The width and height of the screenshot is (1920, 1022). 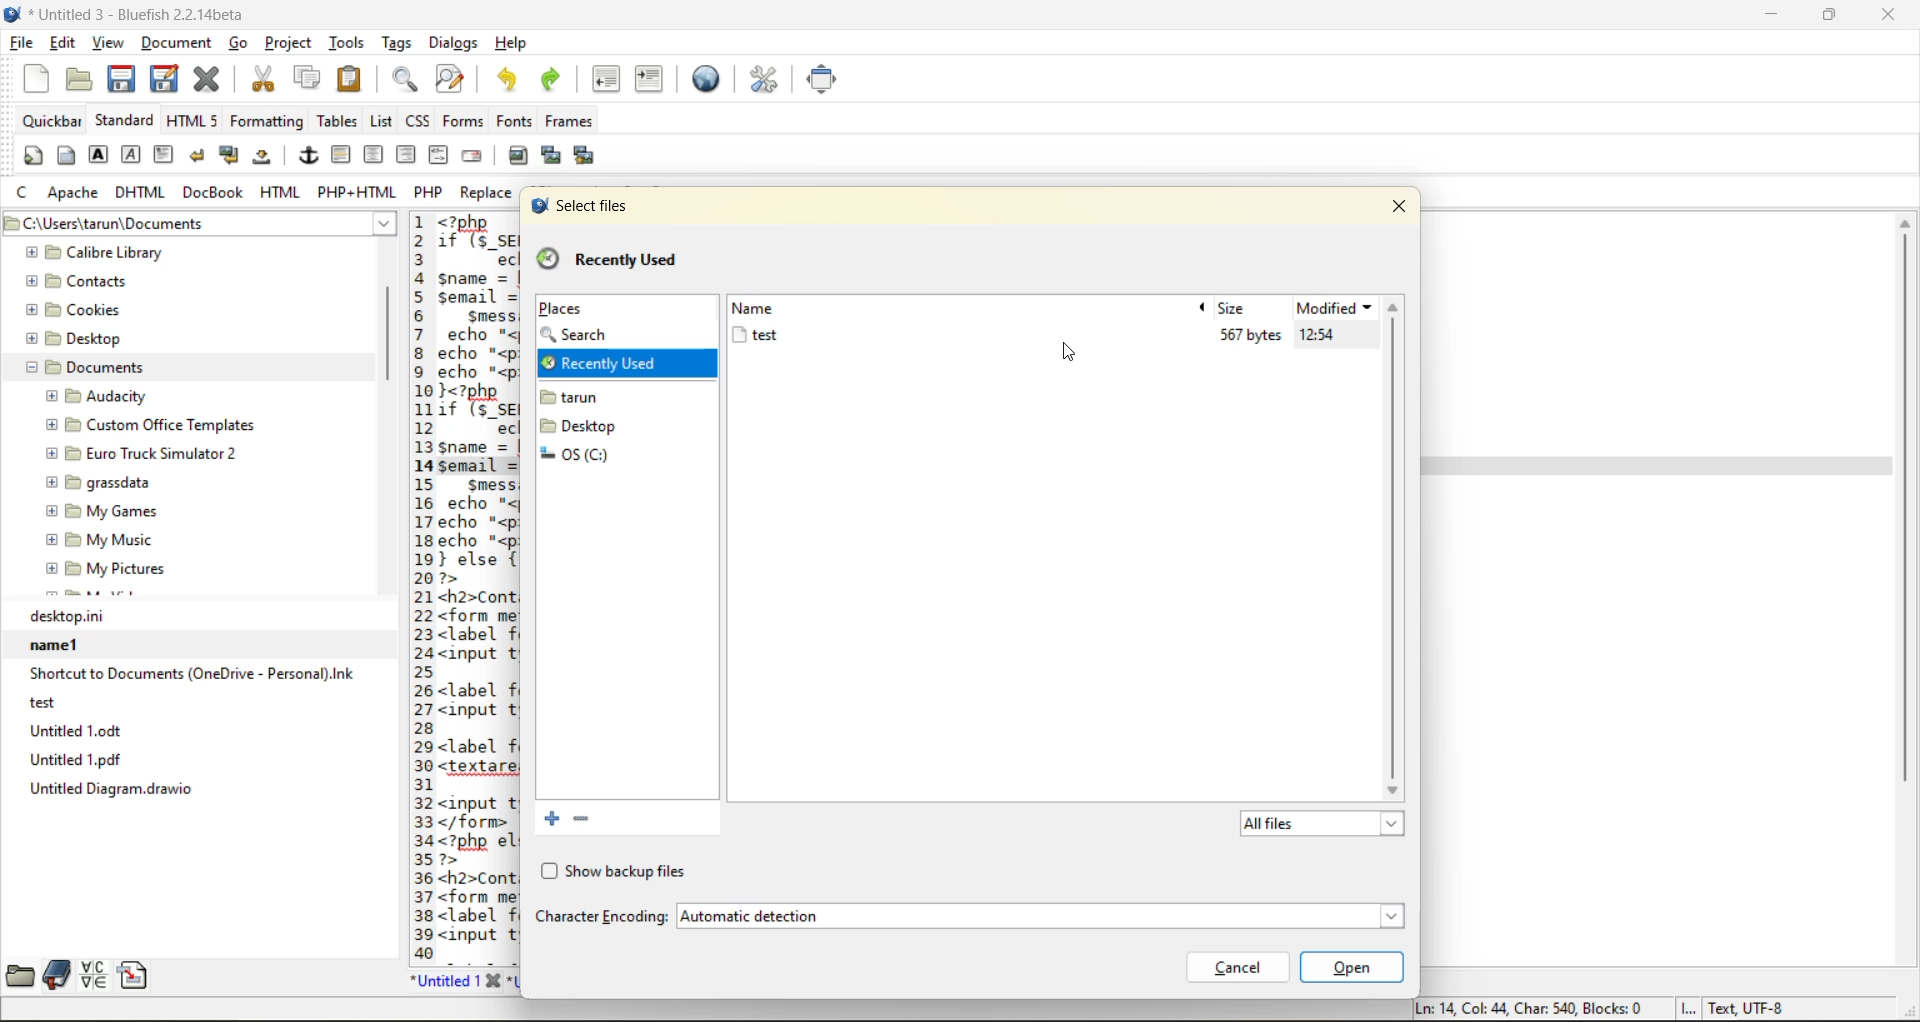 I want to click on horizontal rule, so click(x=342, y=155).